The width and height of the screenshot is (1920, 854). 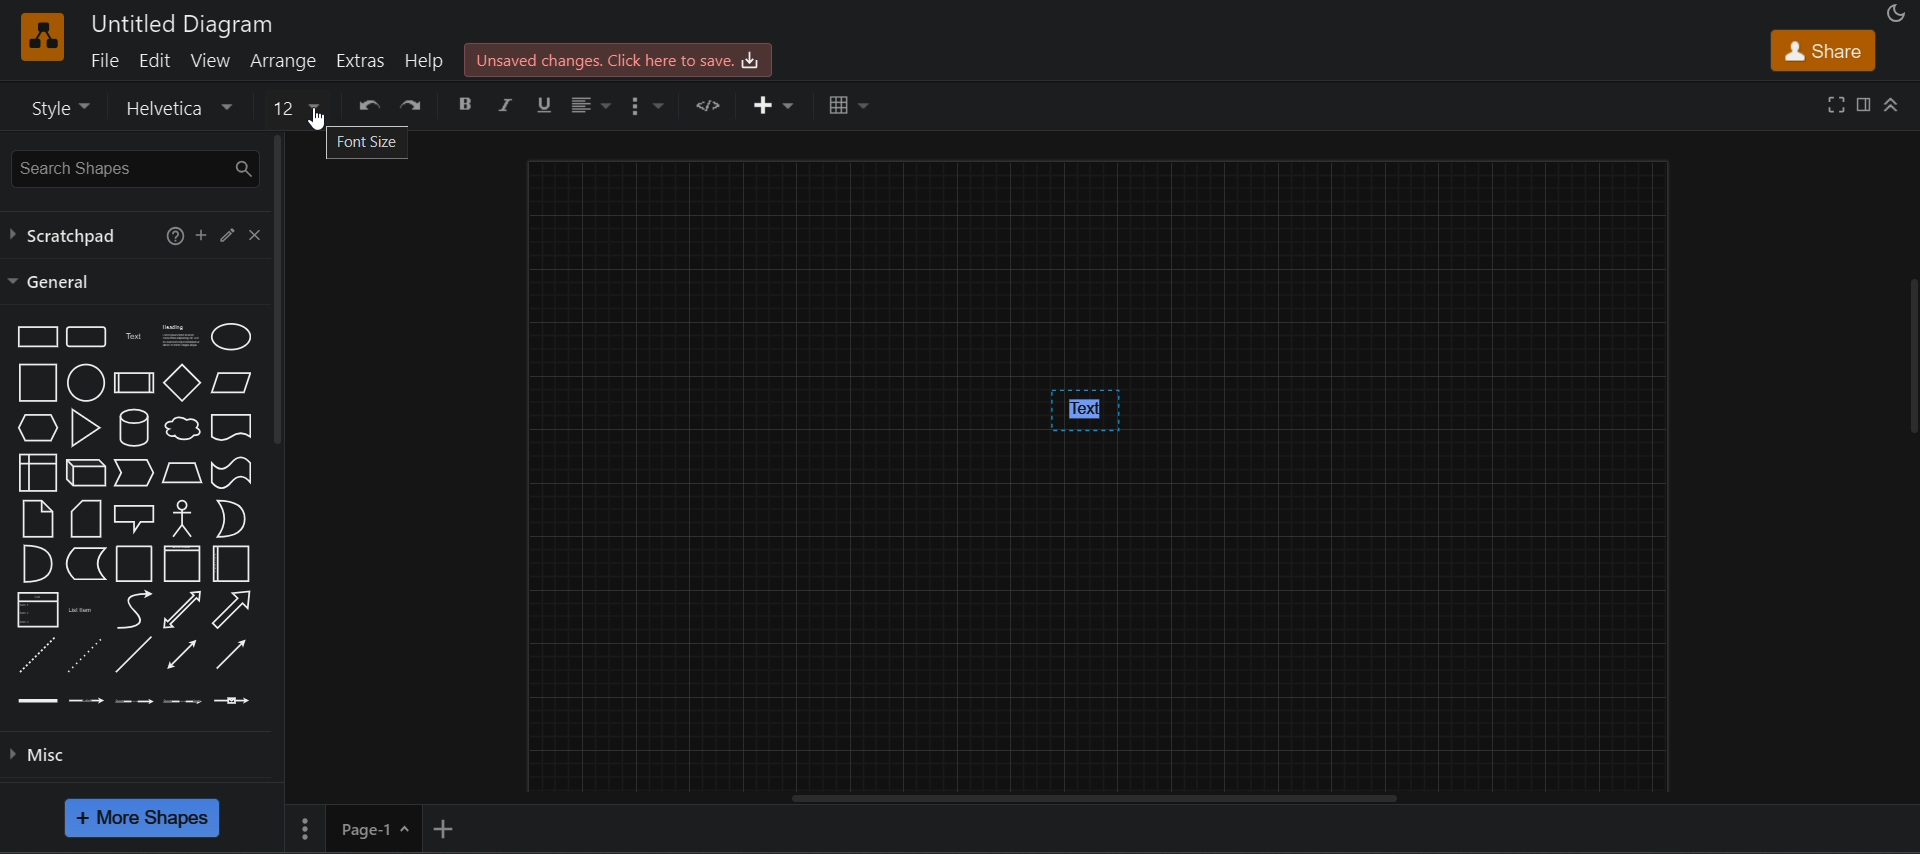 I want to click on horizontal scroll bar, so click(x=1092, y=798).